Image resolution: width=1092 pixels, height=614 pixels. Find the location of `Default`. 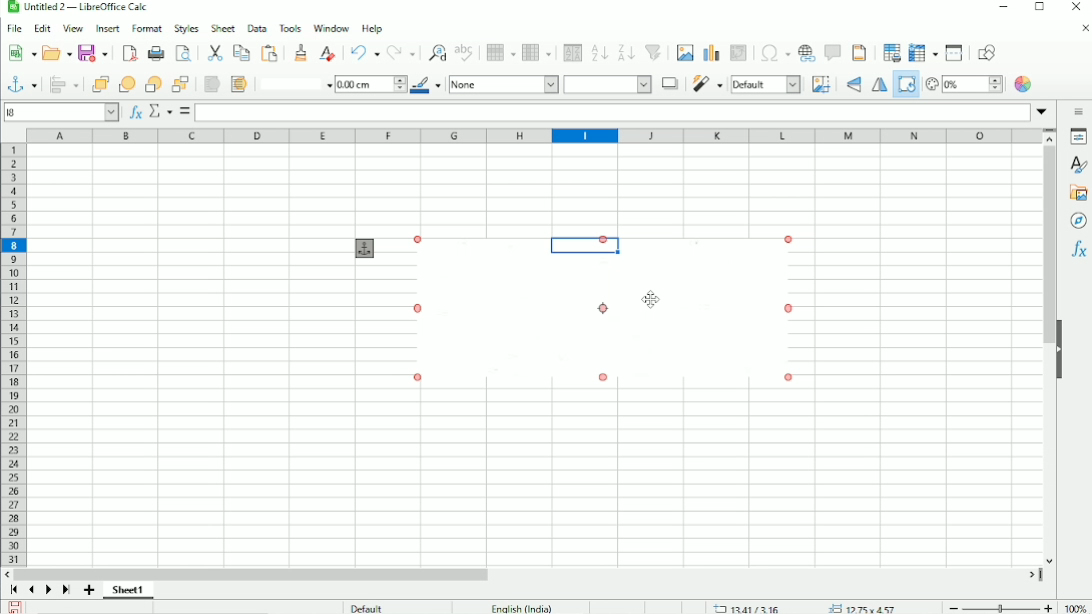

Default is located at coordinates (367, 607).